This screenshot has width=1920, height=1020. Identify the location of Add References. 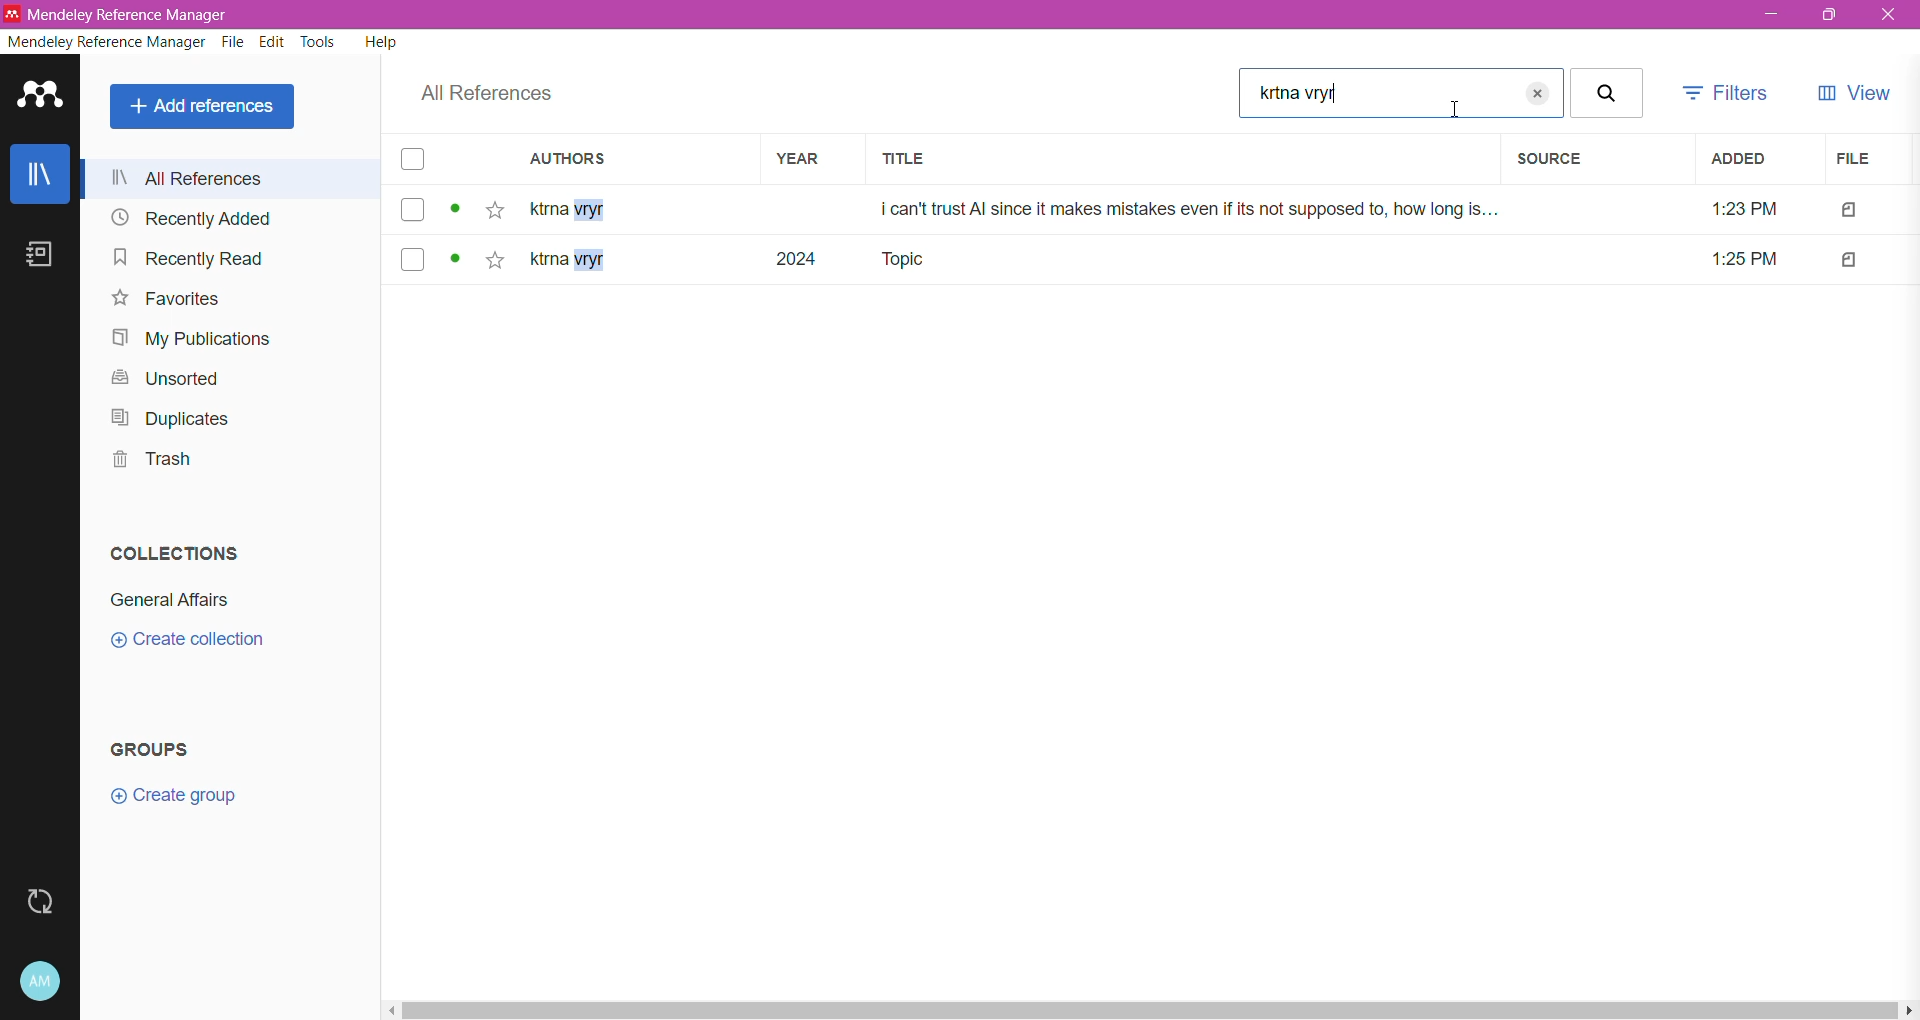
(202, 107).